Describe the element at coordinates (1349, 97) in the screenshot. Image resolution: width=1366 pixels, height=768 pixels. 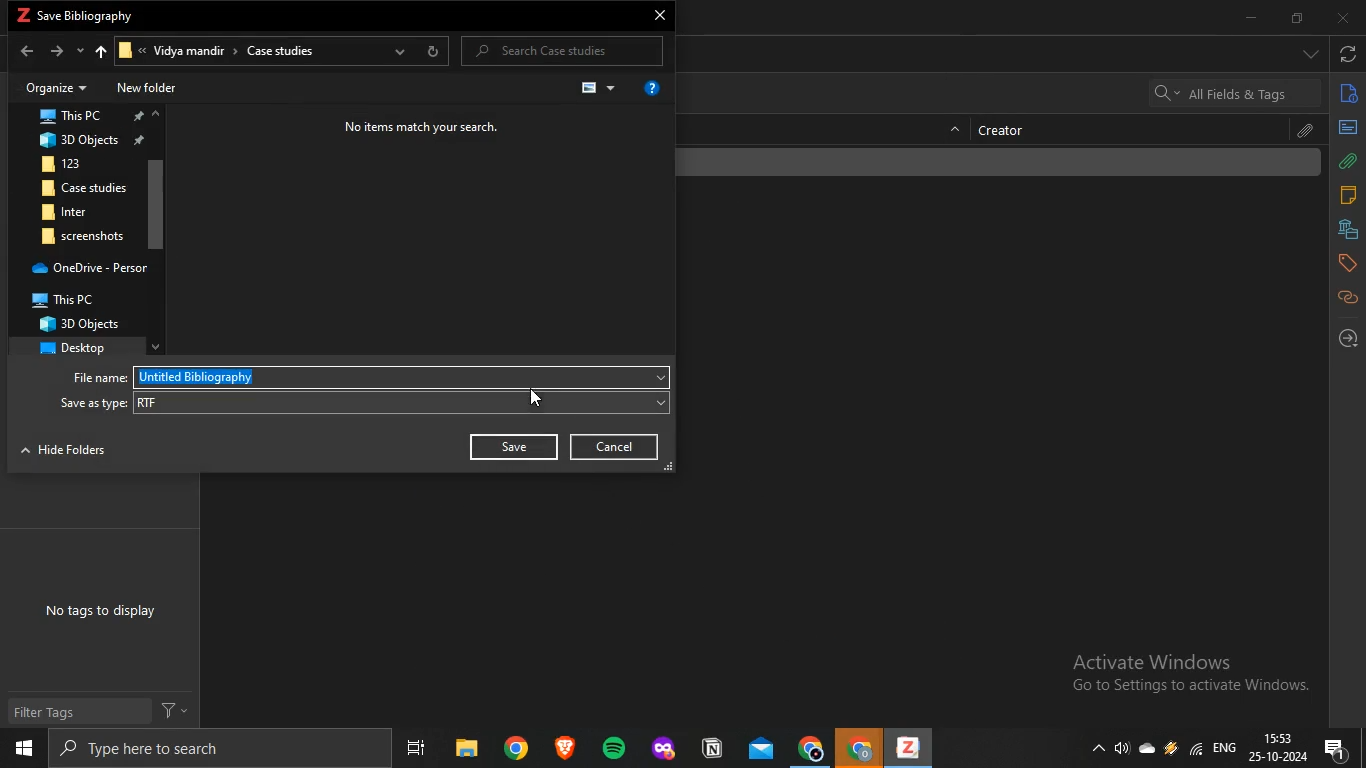
I see `info` at that location.